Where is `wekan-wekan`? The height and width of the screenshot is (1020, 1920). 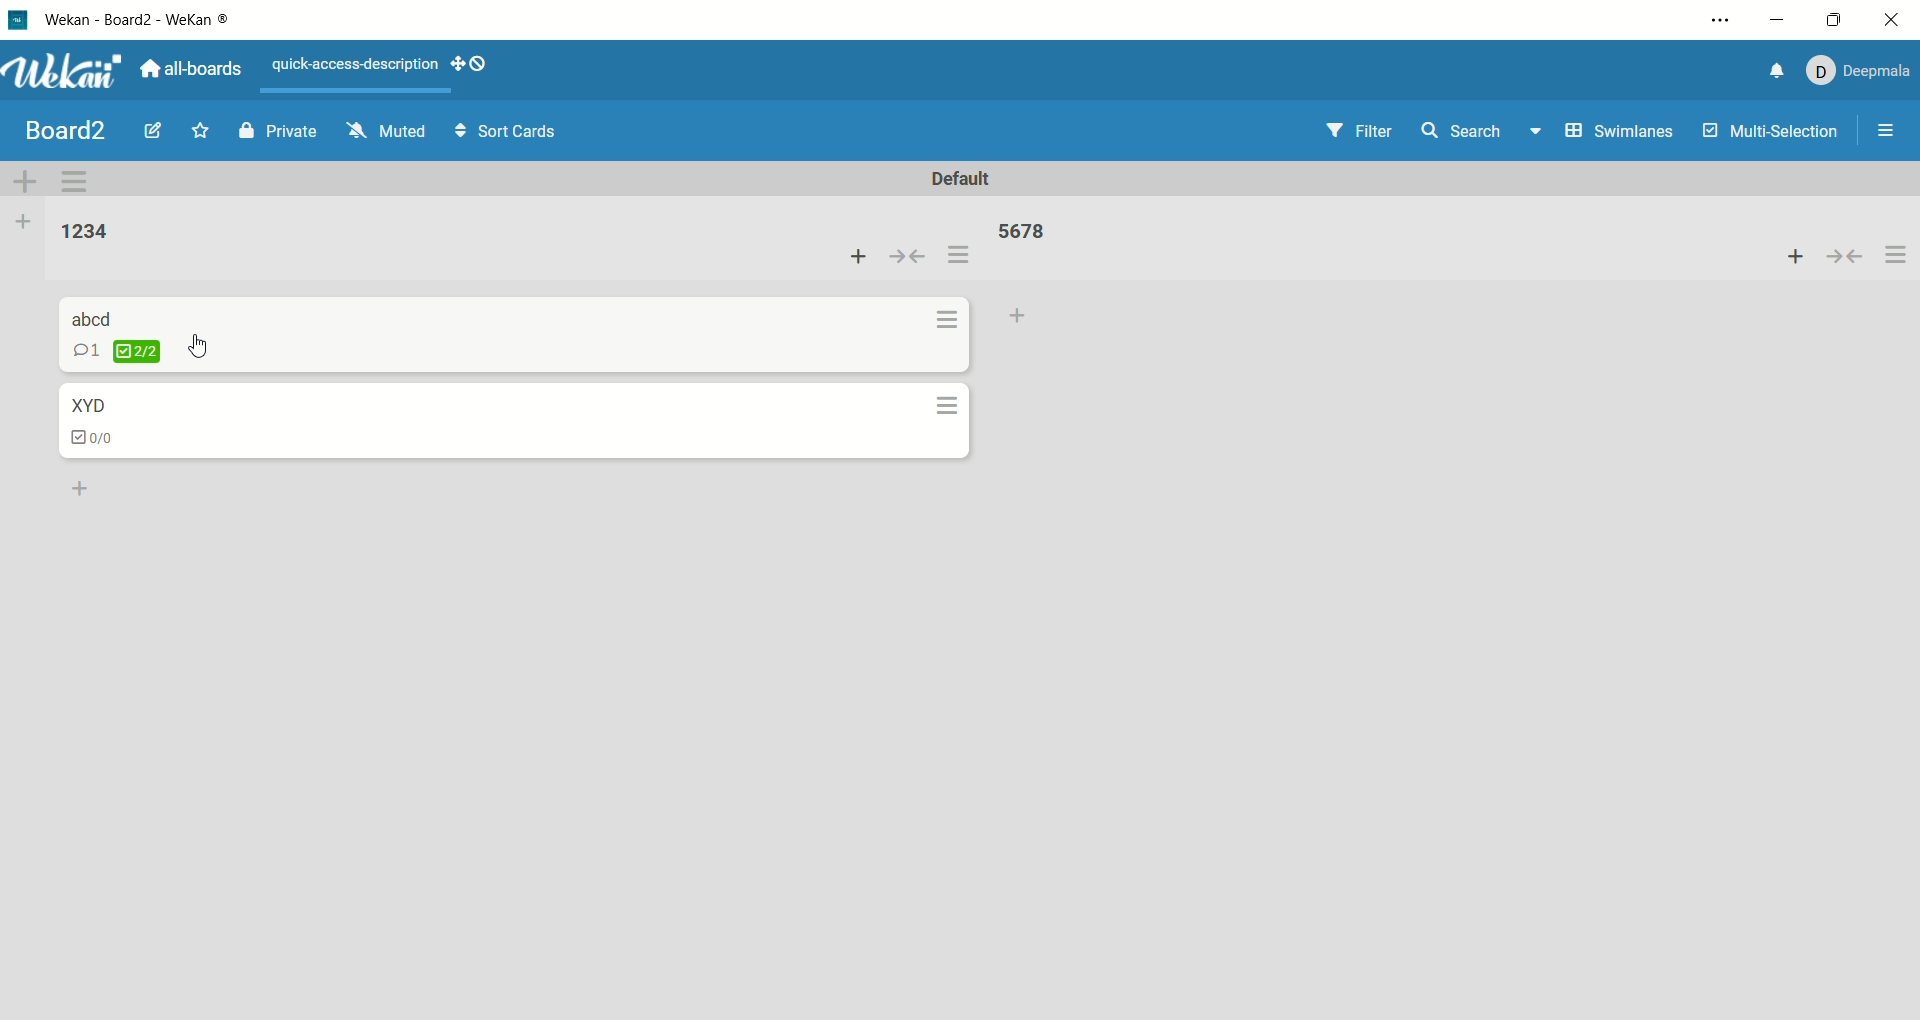
wekan-wekan is located at coordinates (161, 19).